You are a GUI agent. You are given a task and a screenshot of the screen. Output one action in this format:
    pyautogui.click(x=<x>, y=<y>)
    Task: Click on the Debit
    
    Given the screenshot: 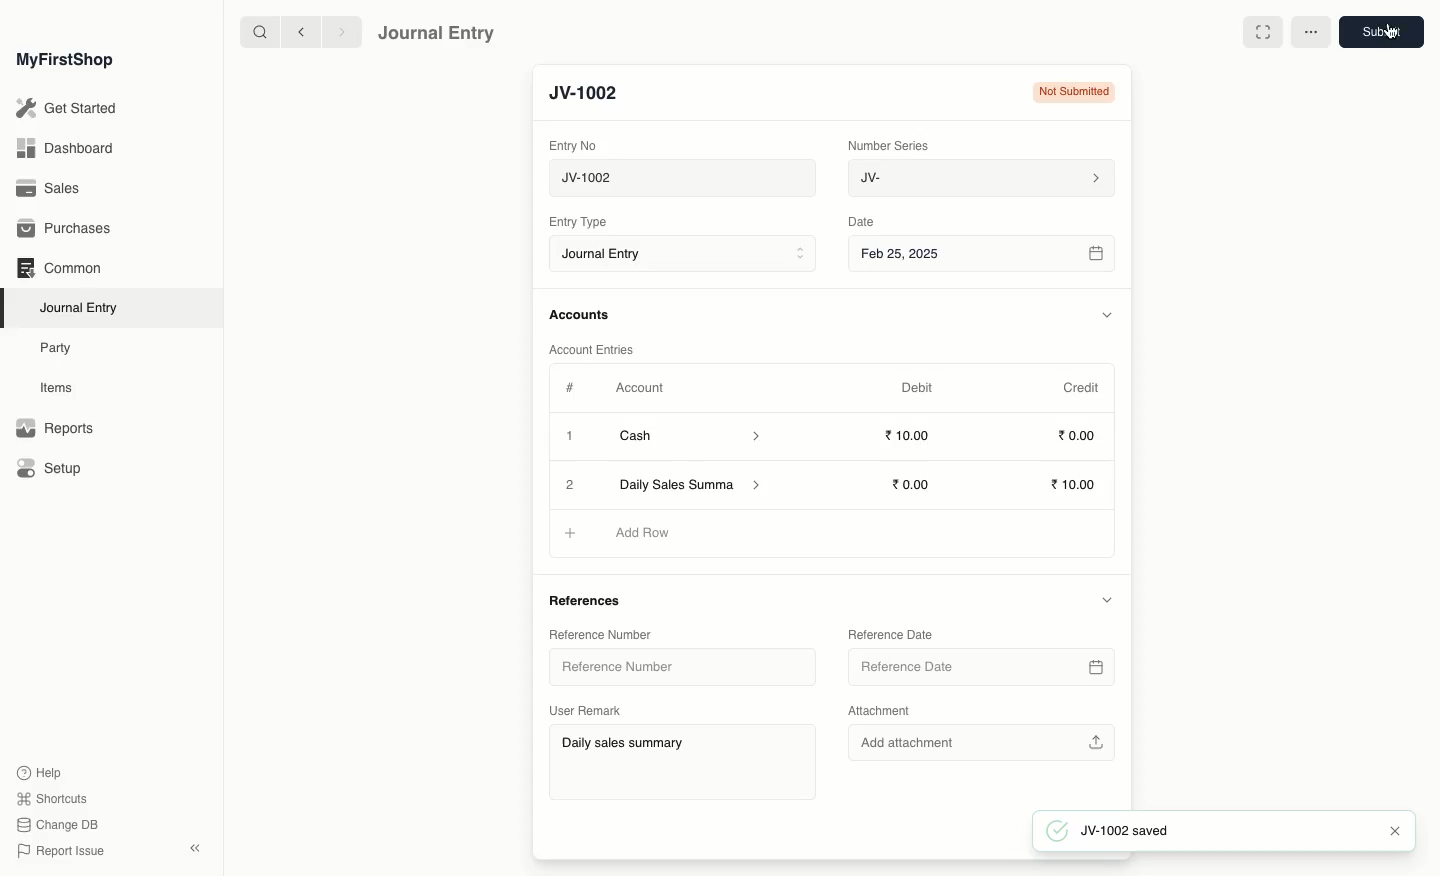 What is the action you would take?
    pyautogui.click(x=917, y=387)
    